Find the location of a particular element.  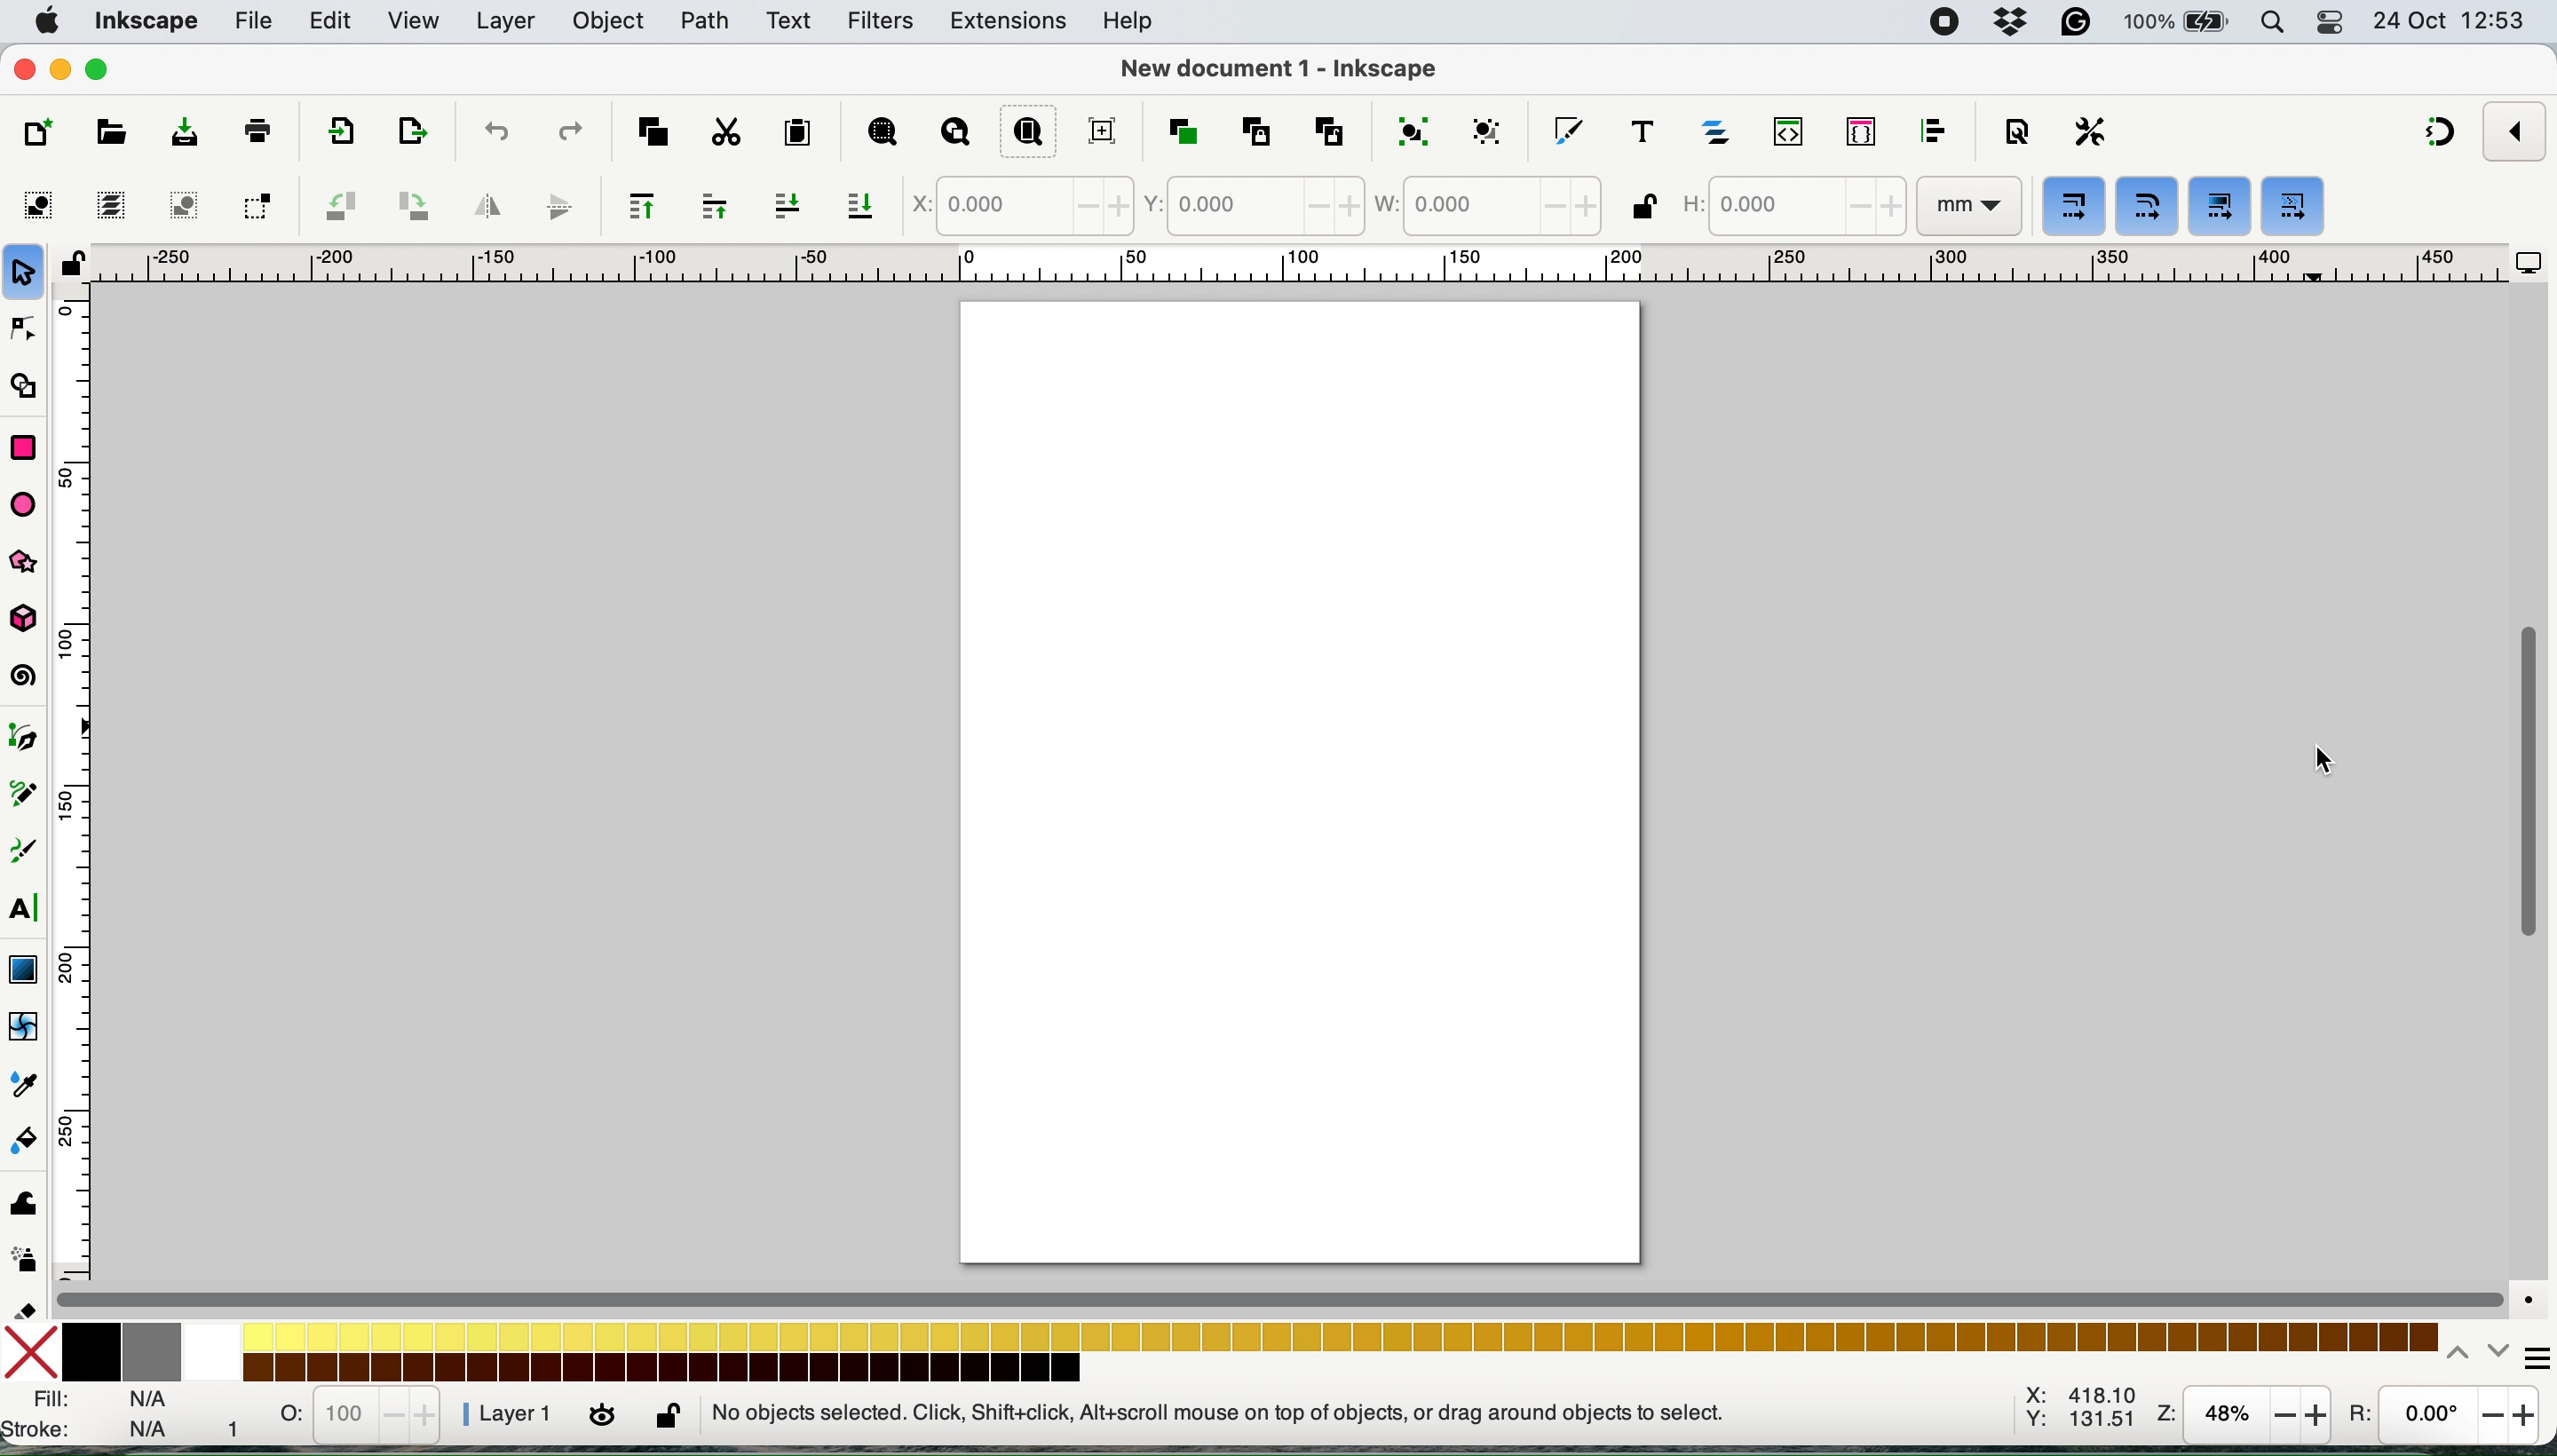

lower selection one step is located at coordinates (793, 205).